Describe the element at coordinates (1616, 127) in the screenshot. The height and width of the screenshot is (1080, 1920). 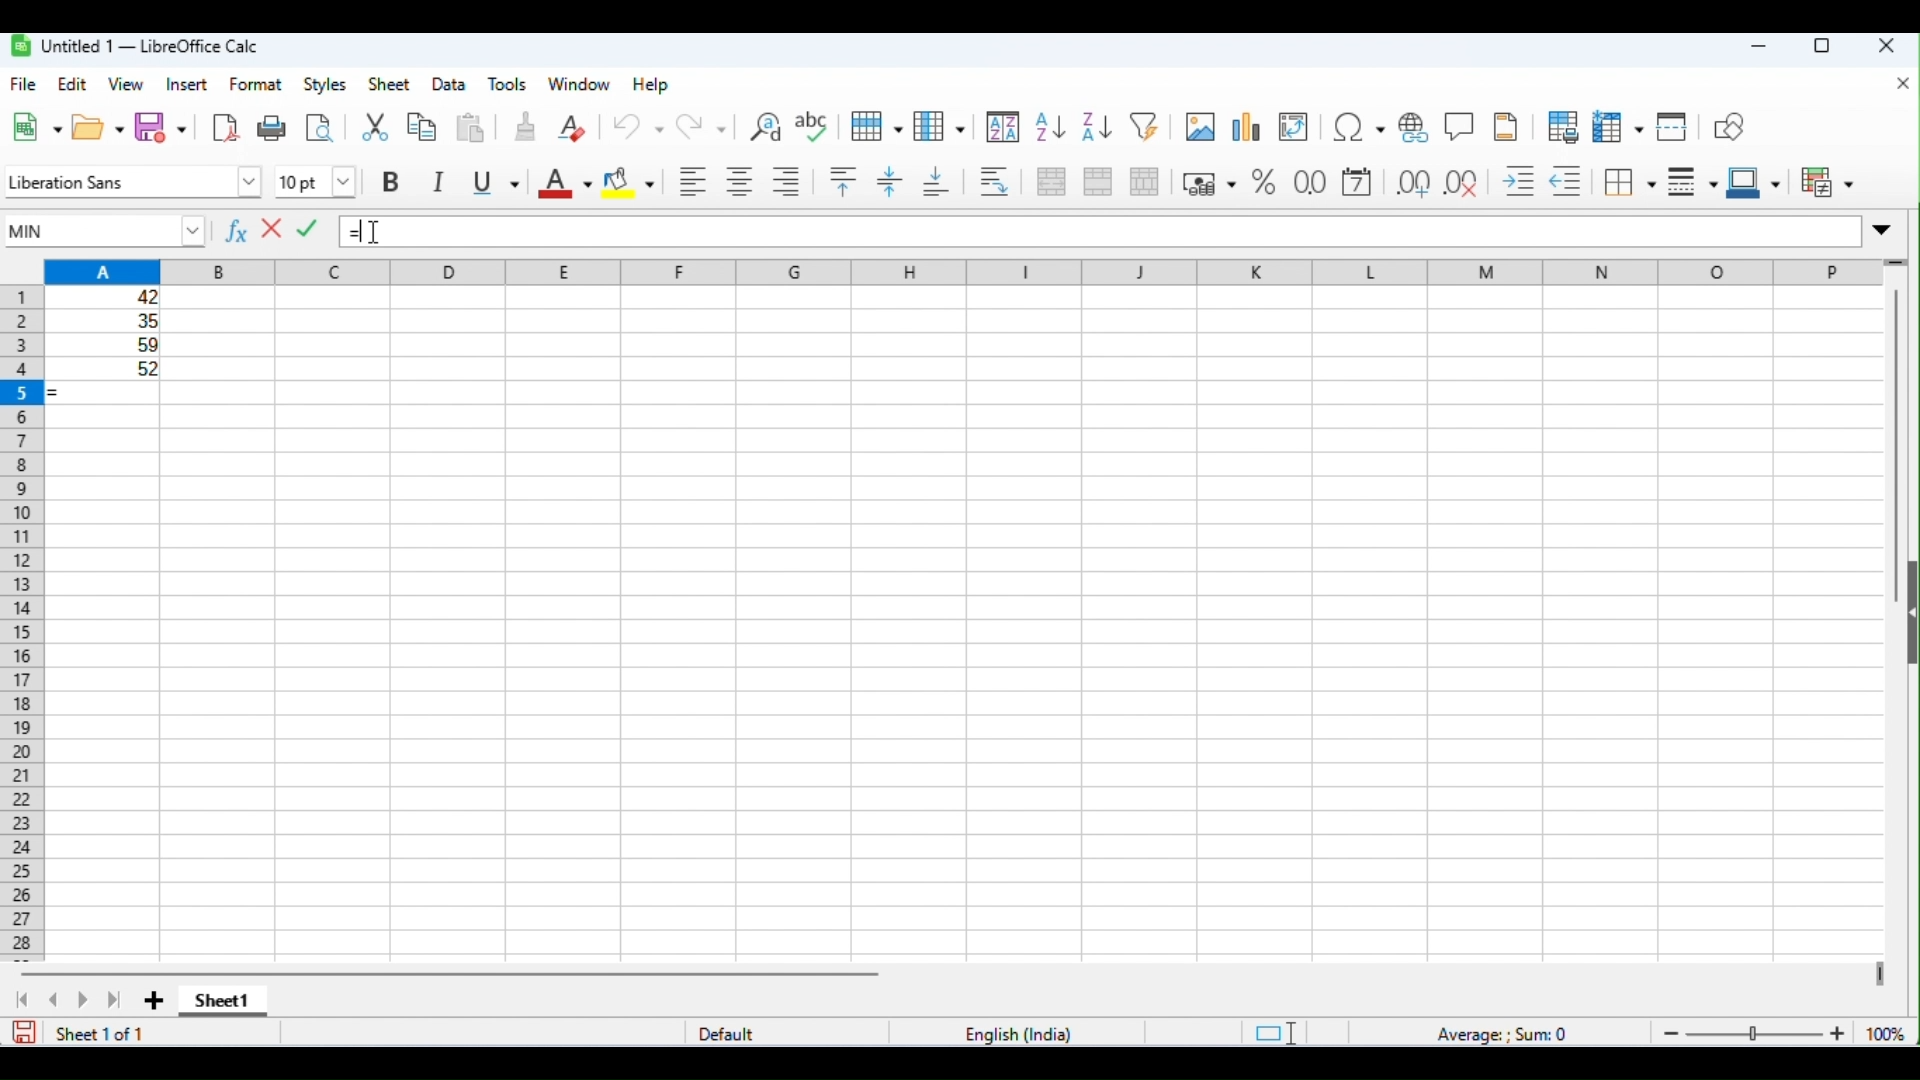
I see `freeze rows and columns` at that location.